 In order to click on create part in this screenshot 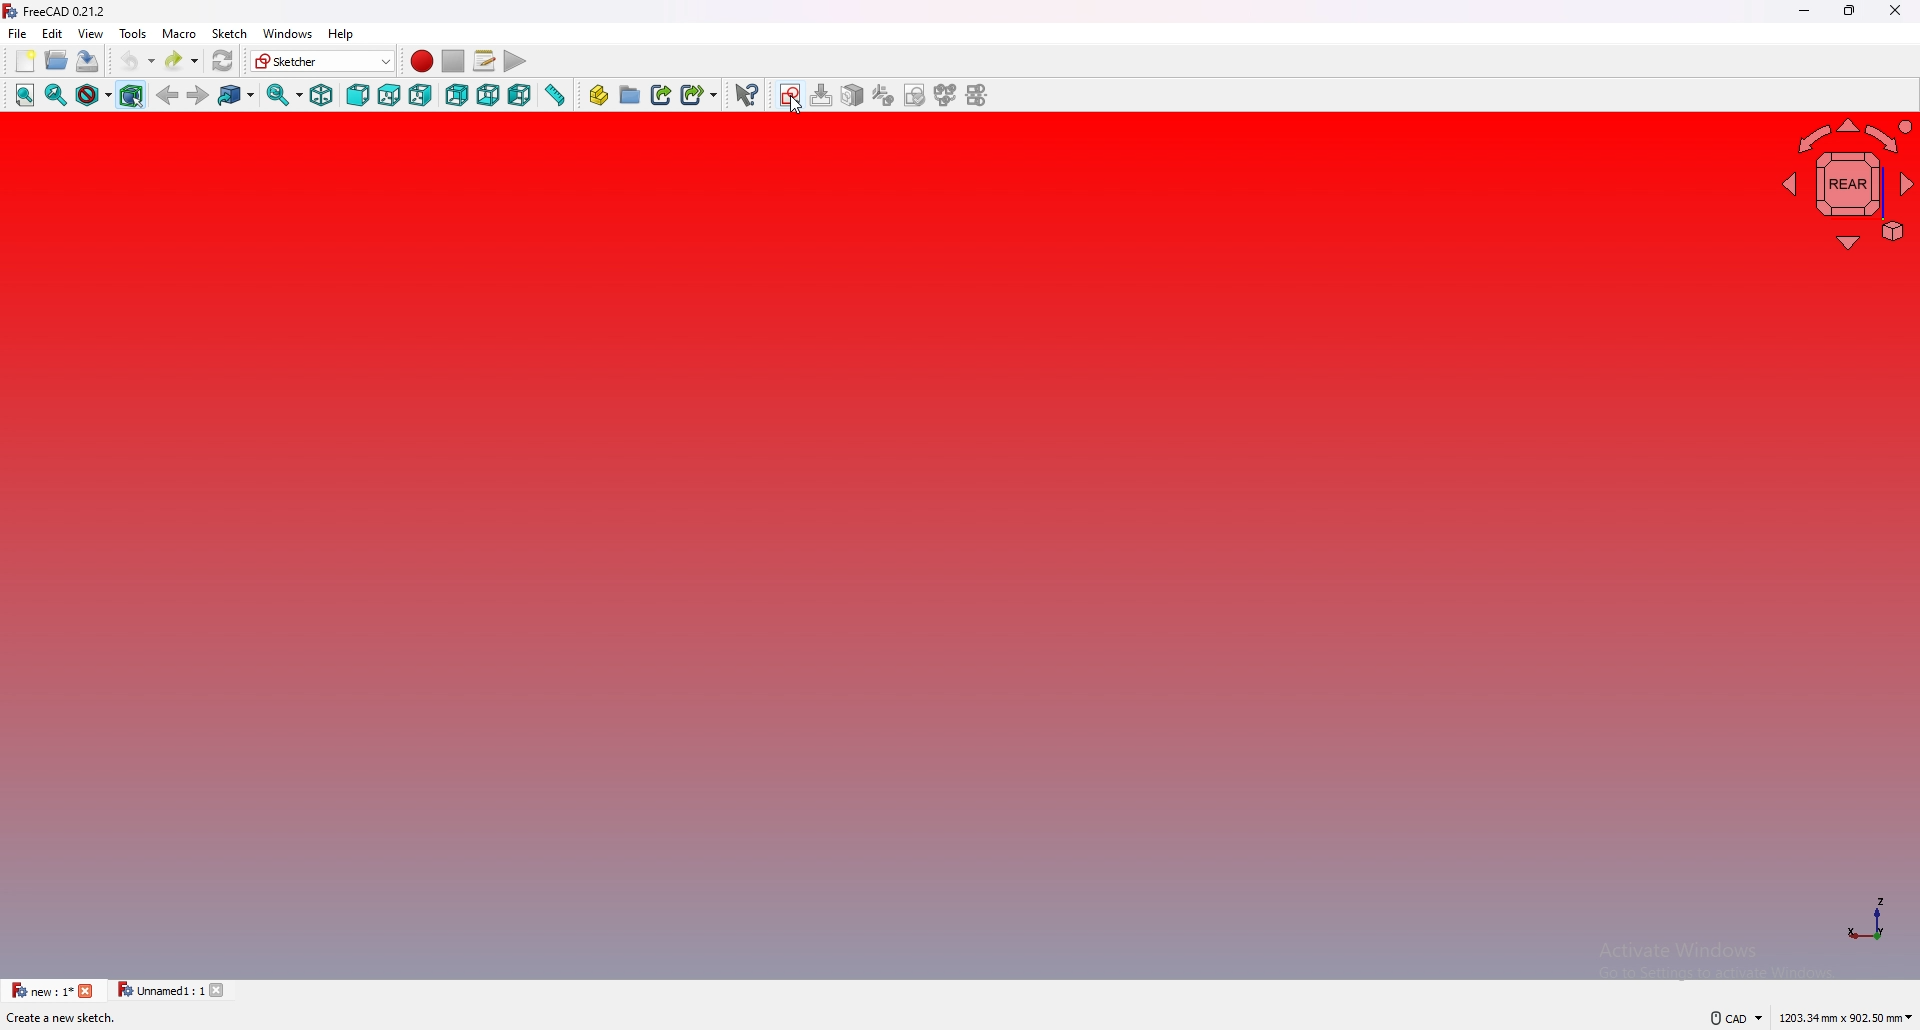, I will do `click(598, 95)`.